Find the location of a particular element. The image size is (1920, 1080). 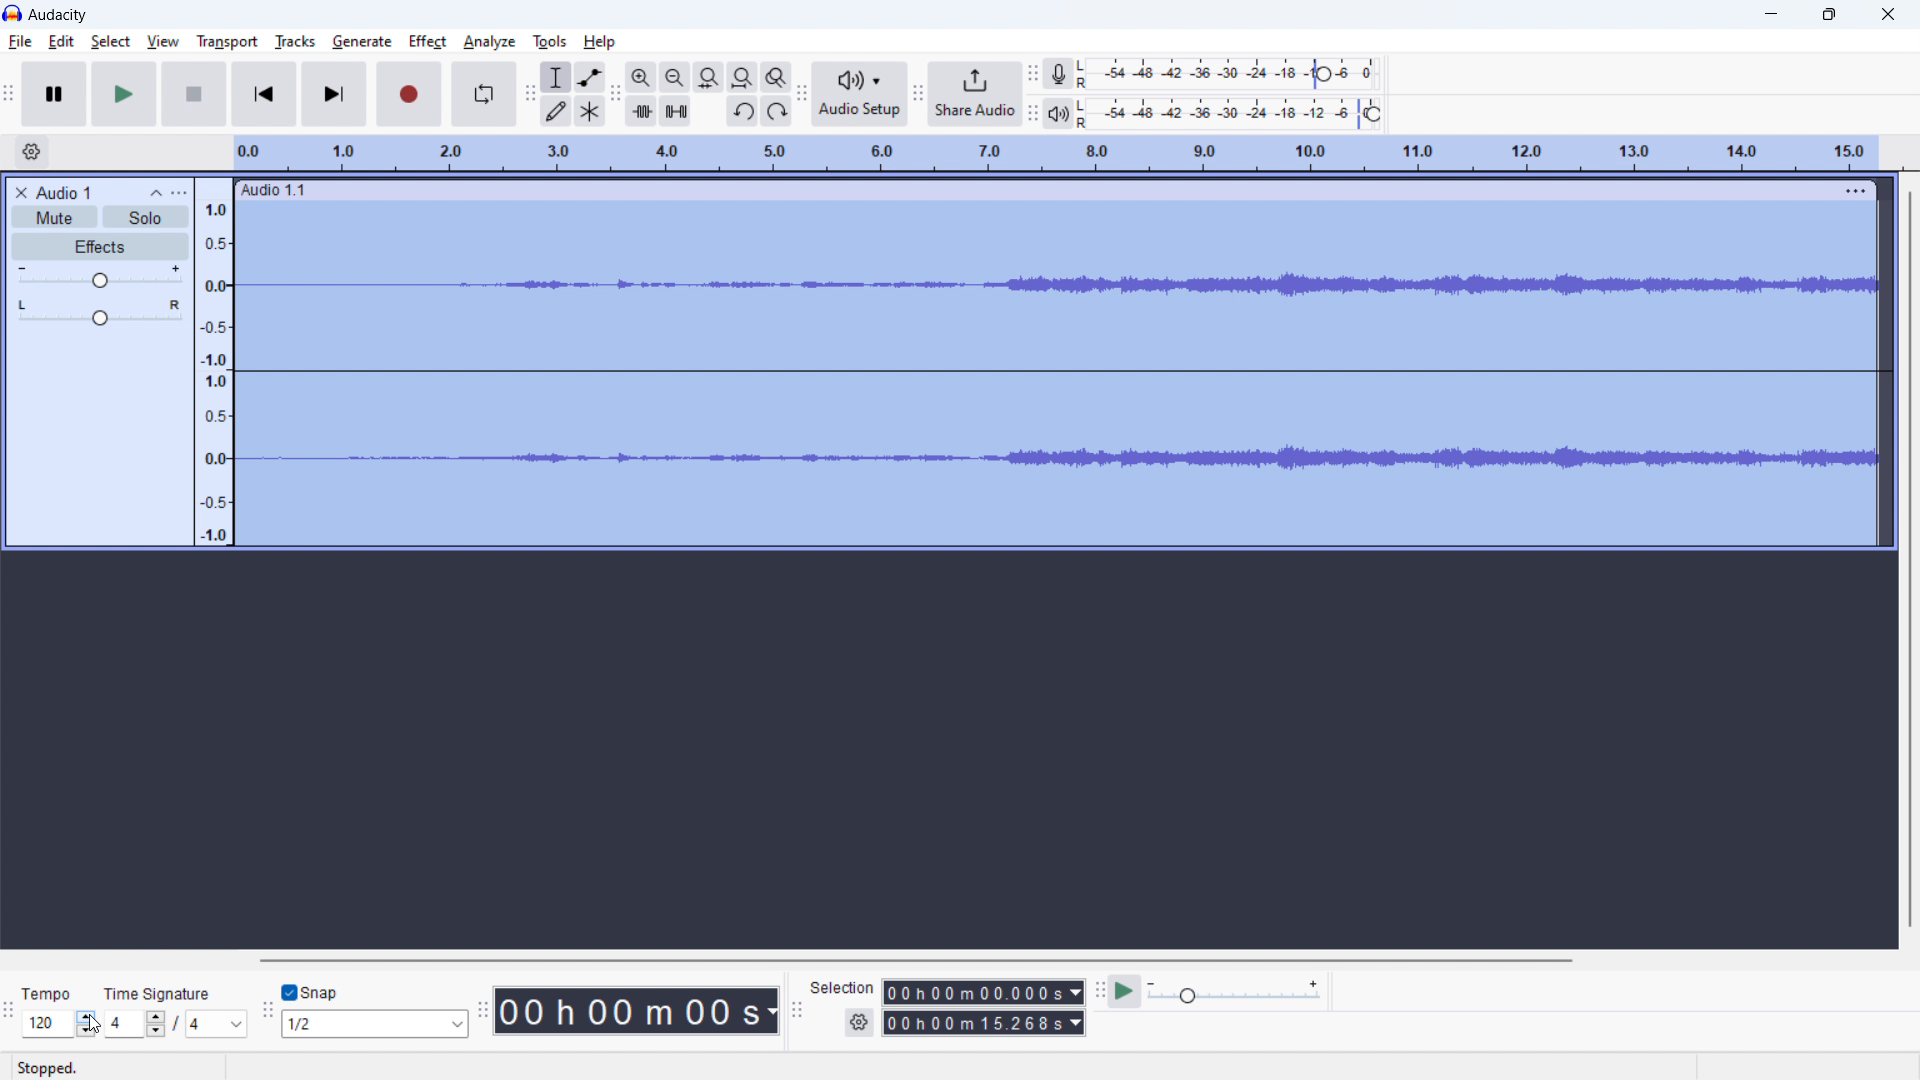

play is located at coordinates (124, 95).